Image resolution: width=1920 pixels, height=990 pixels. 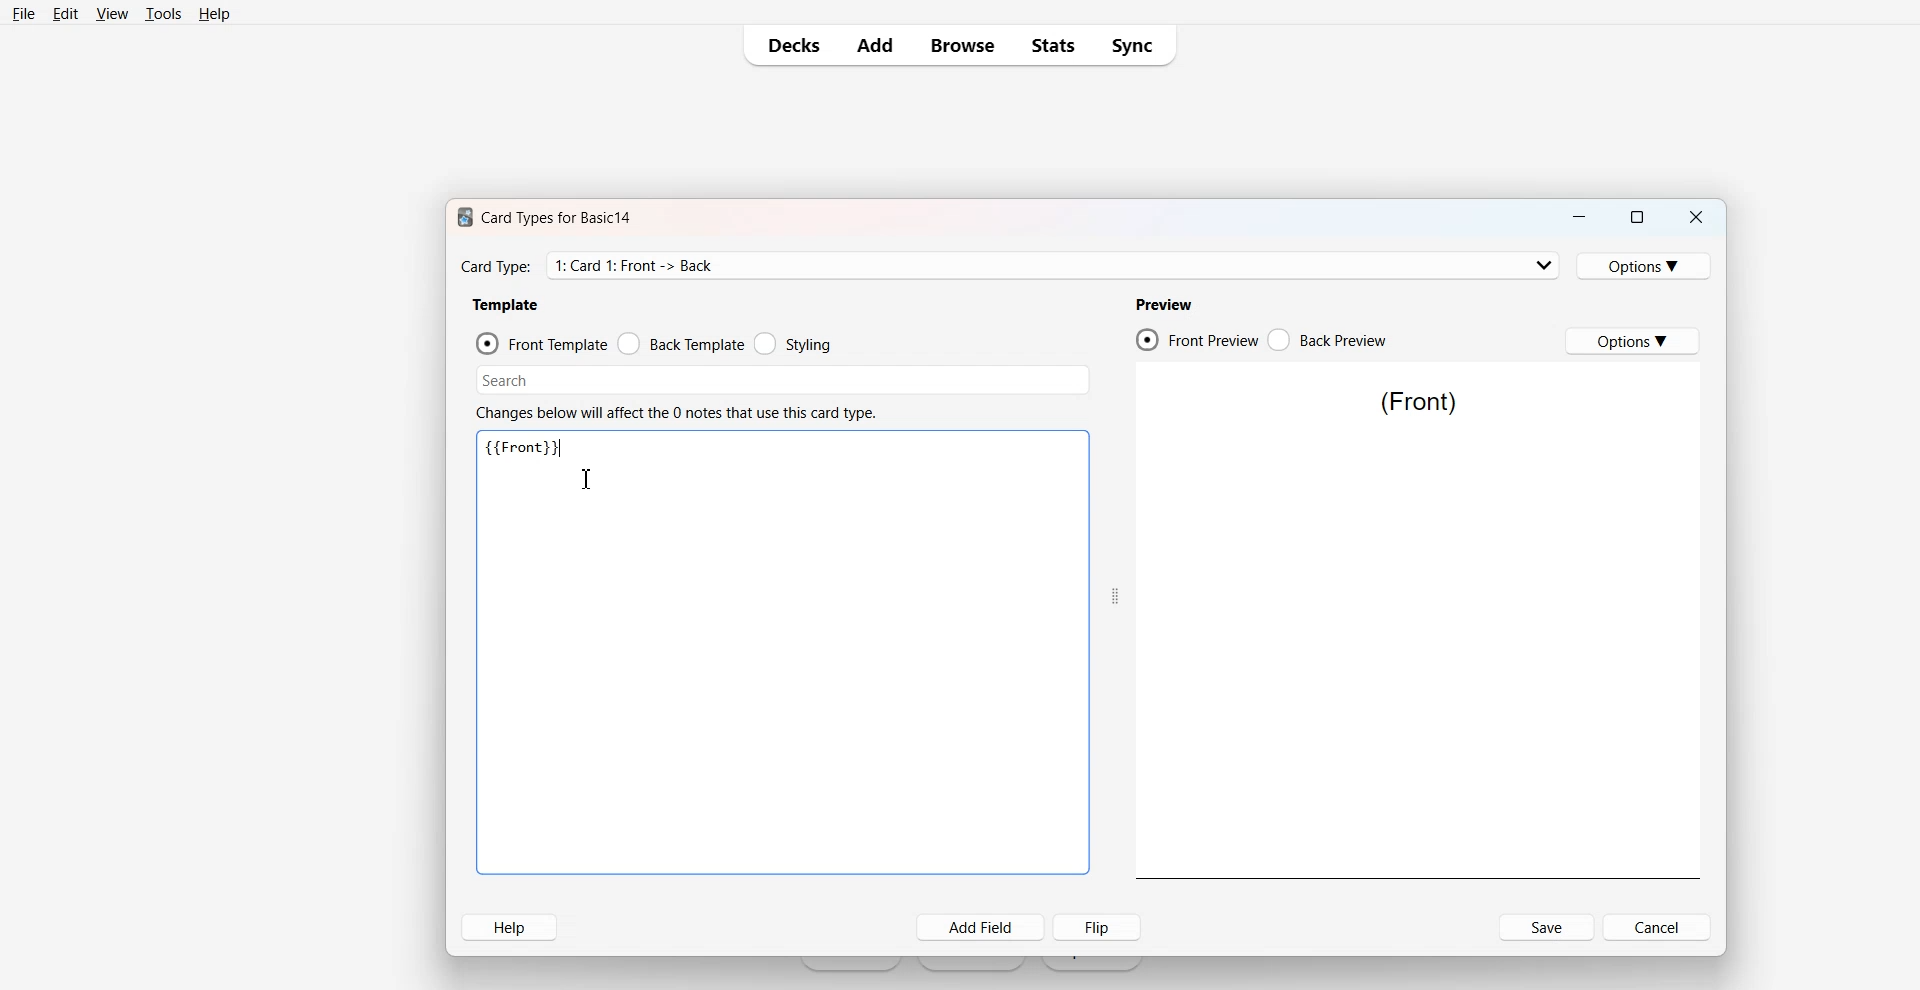 What do you see at coordinates (542, 343) in the screenshot?
I see `Front Template` at bounding box center [542, 343].